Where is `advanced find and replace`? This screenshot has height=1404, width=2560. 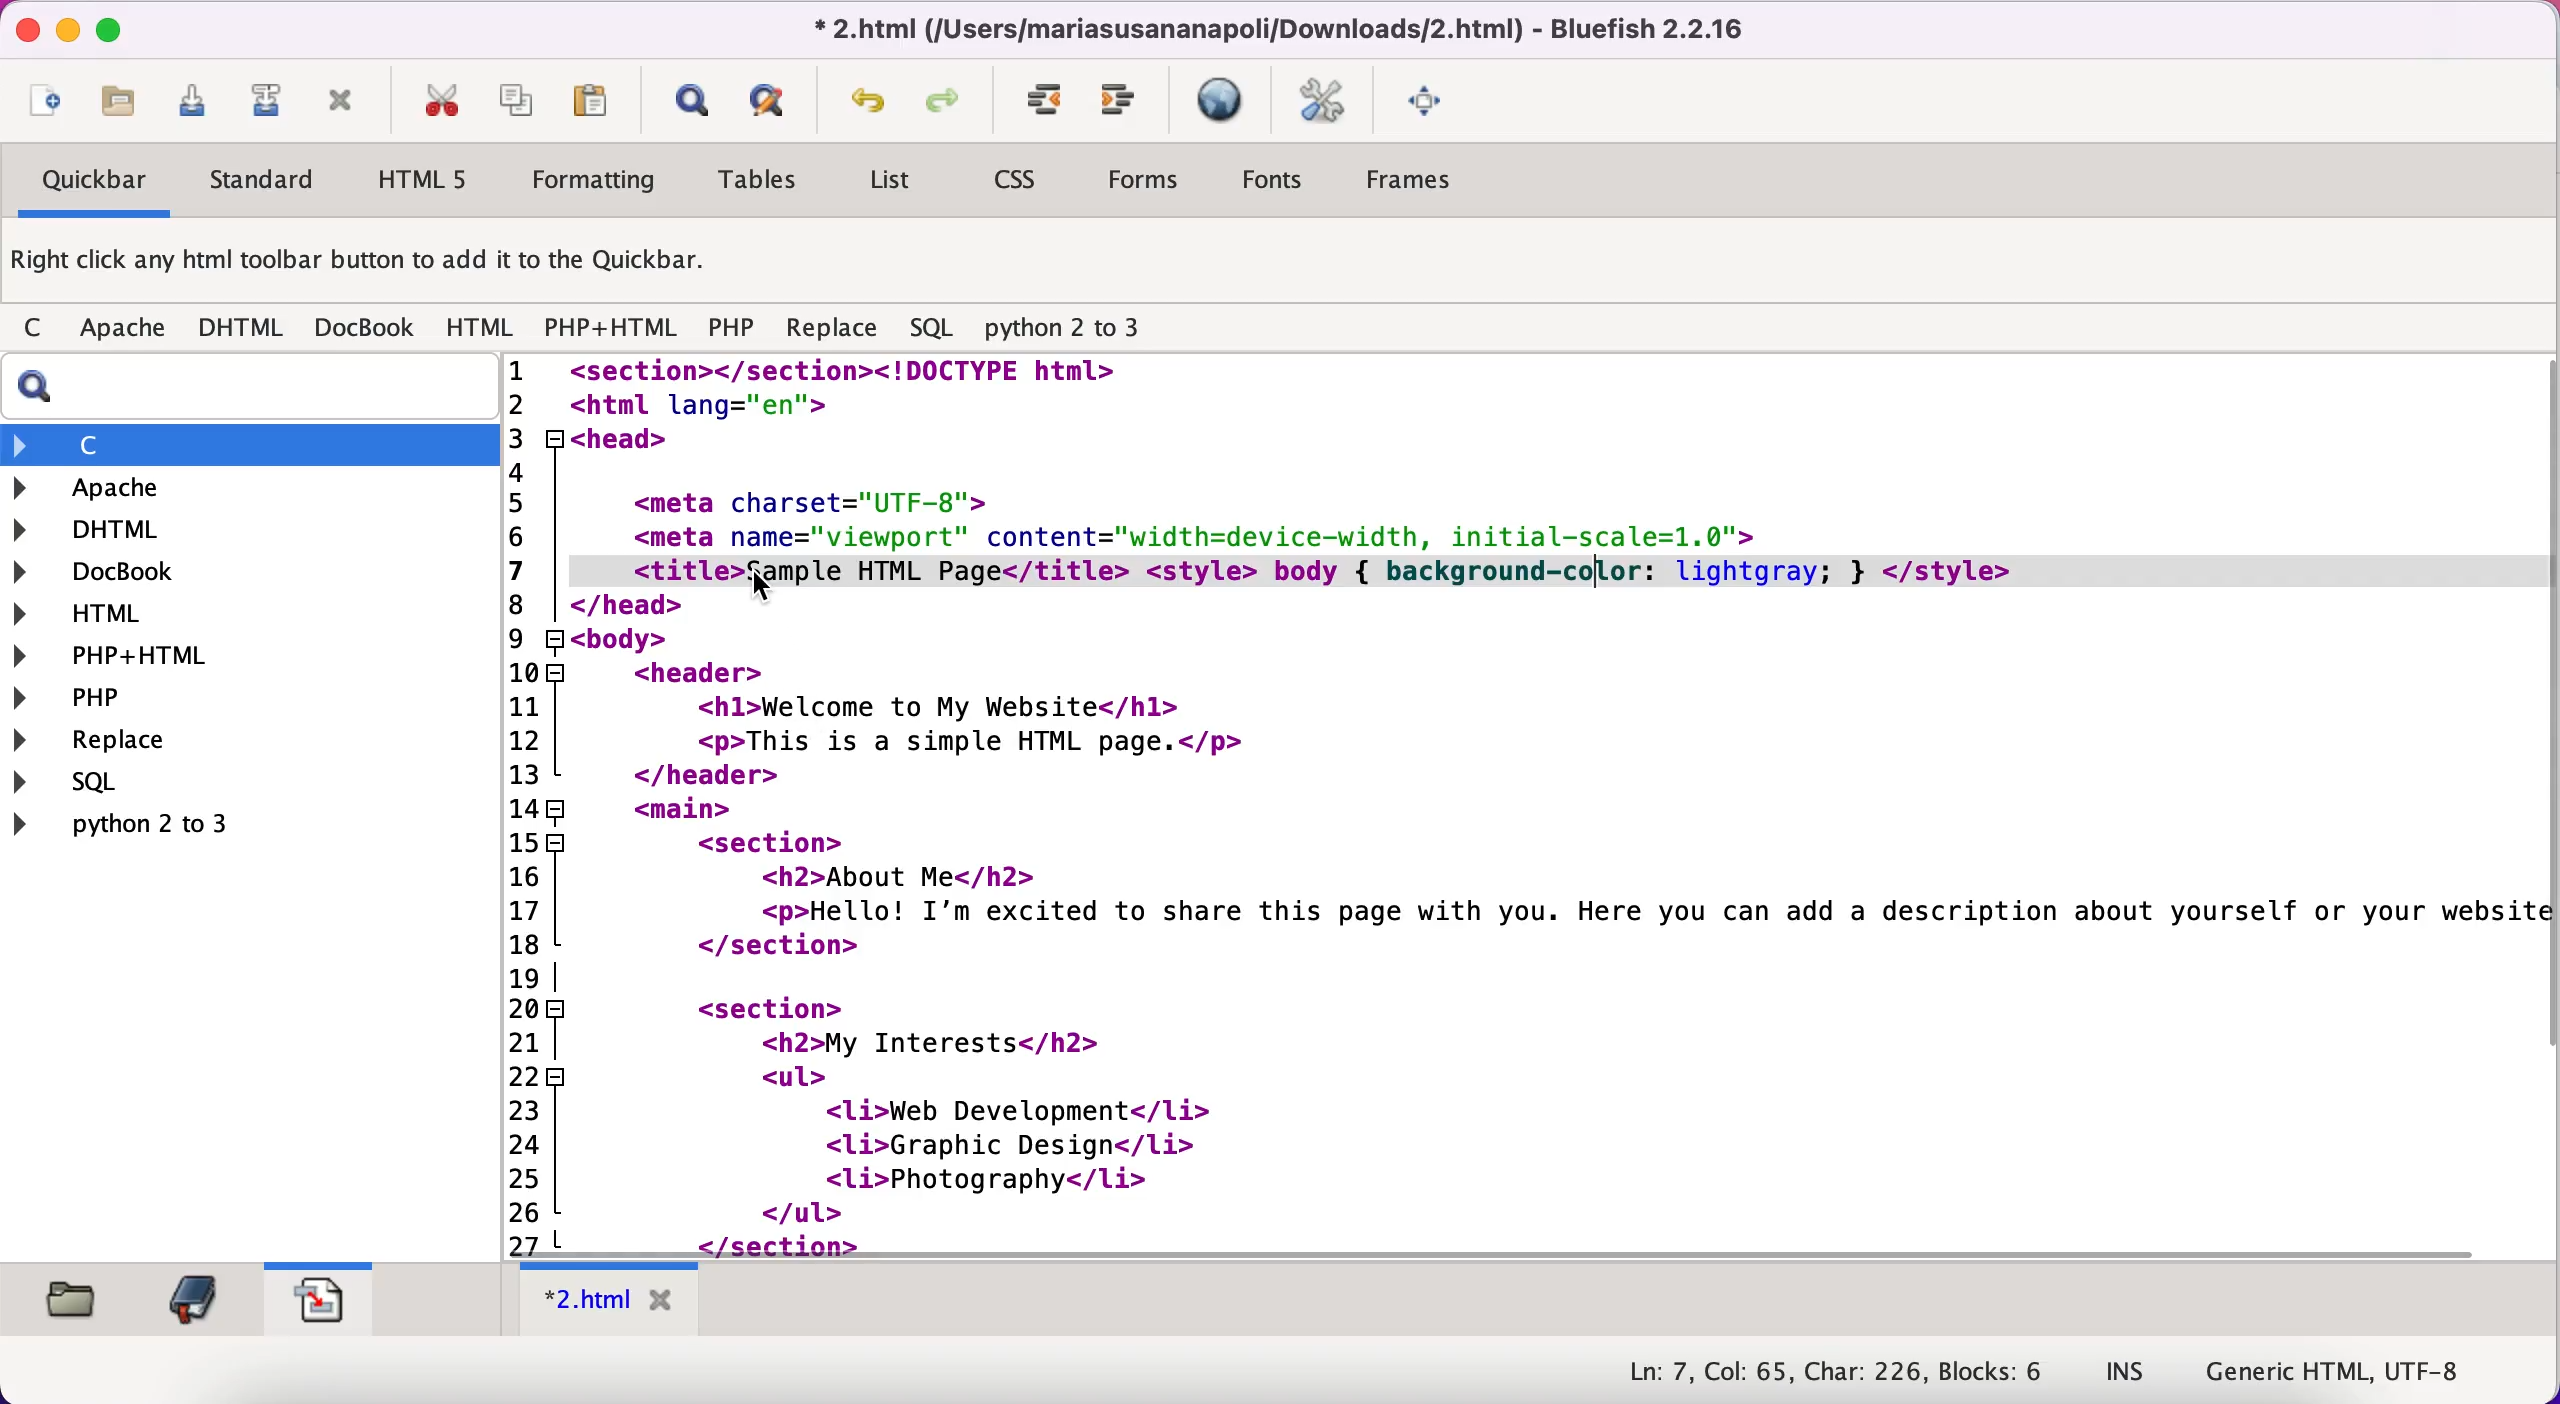
advanced find and replace is located at coordinates (773, 100).